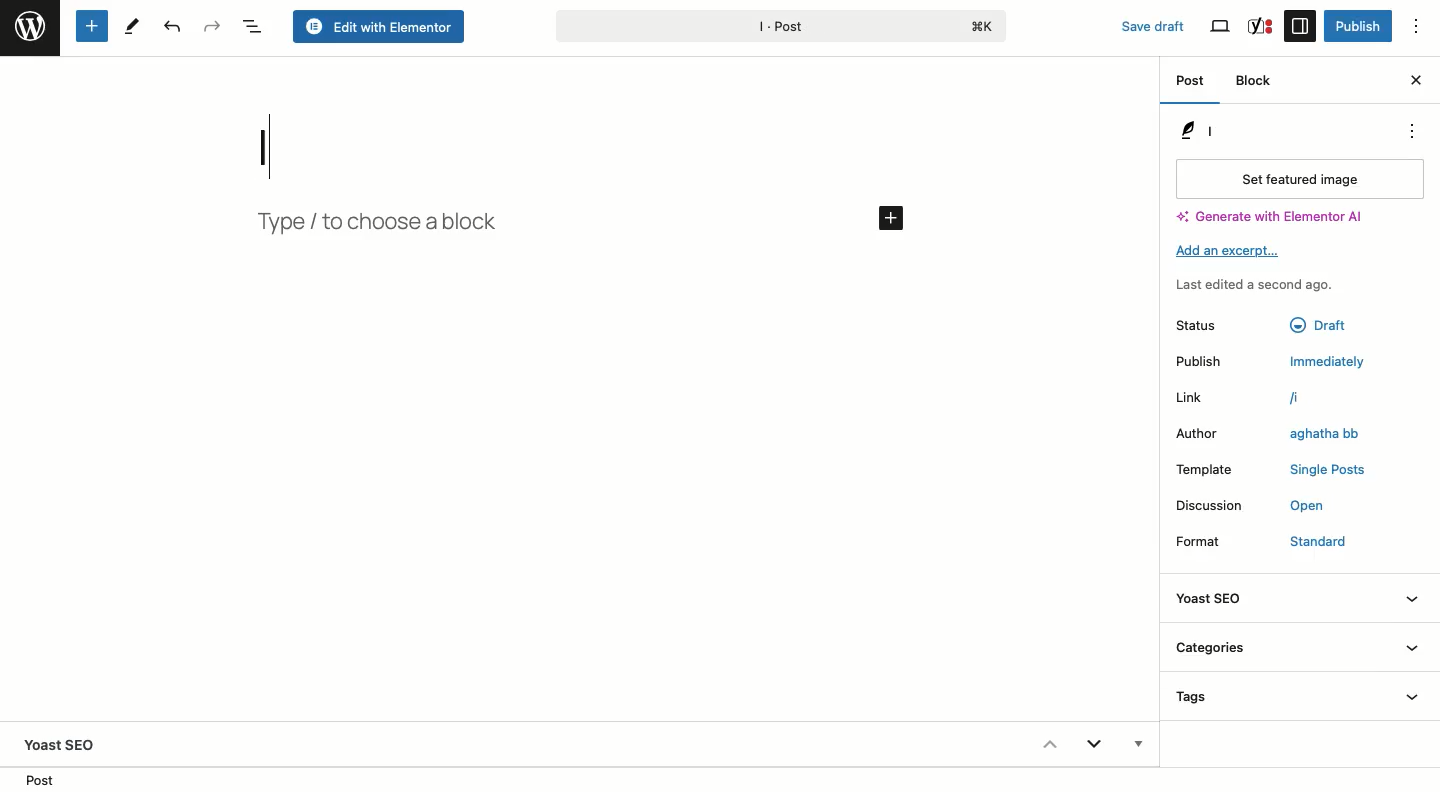 The height and width of the screenshot is (792, 1440). Describe the element at coordinates (46, 779) in the screenshot. I see `Post` at that location.